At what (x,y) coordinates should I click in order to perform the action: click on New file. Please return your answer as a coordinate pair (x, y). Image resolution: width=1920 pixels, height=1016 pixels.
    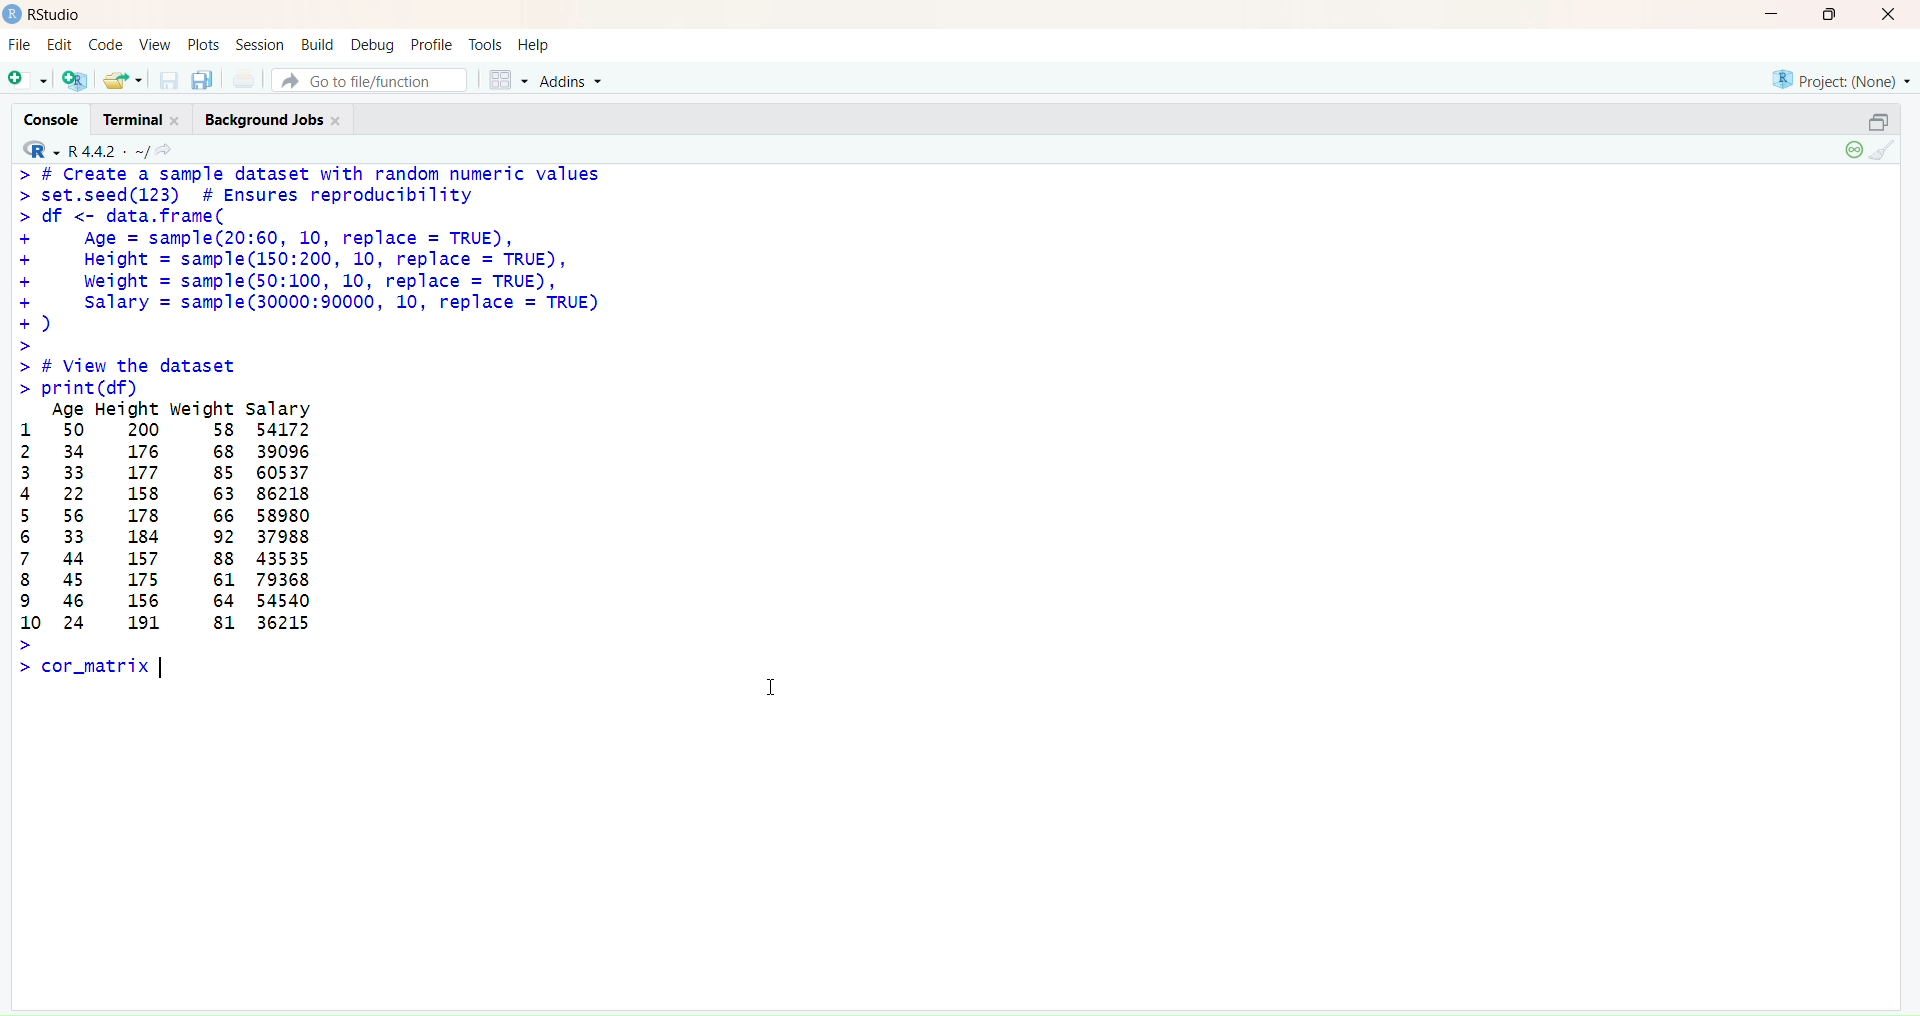
    Looking at the image, I should click on (28, 77).